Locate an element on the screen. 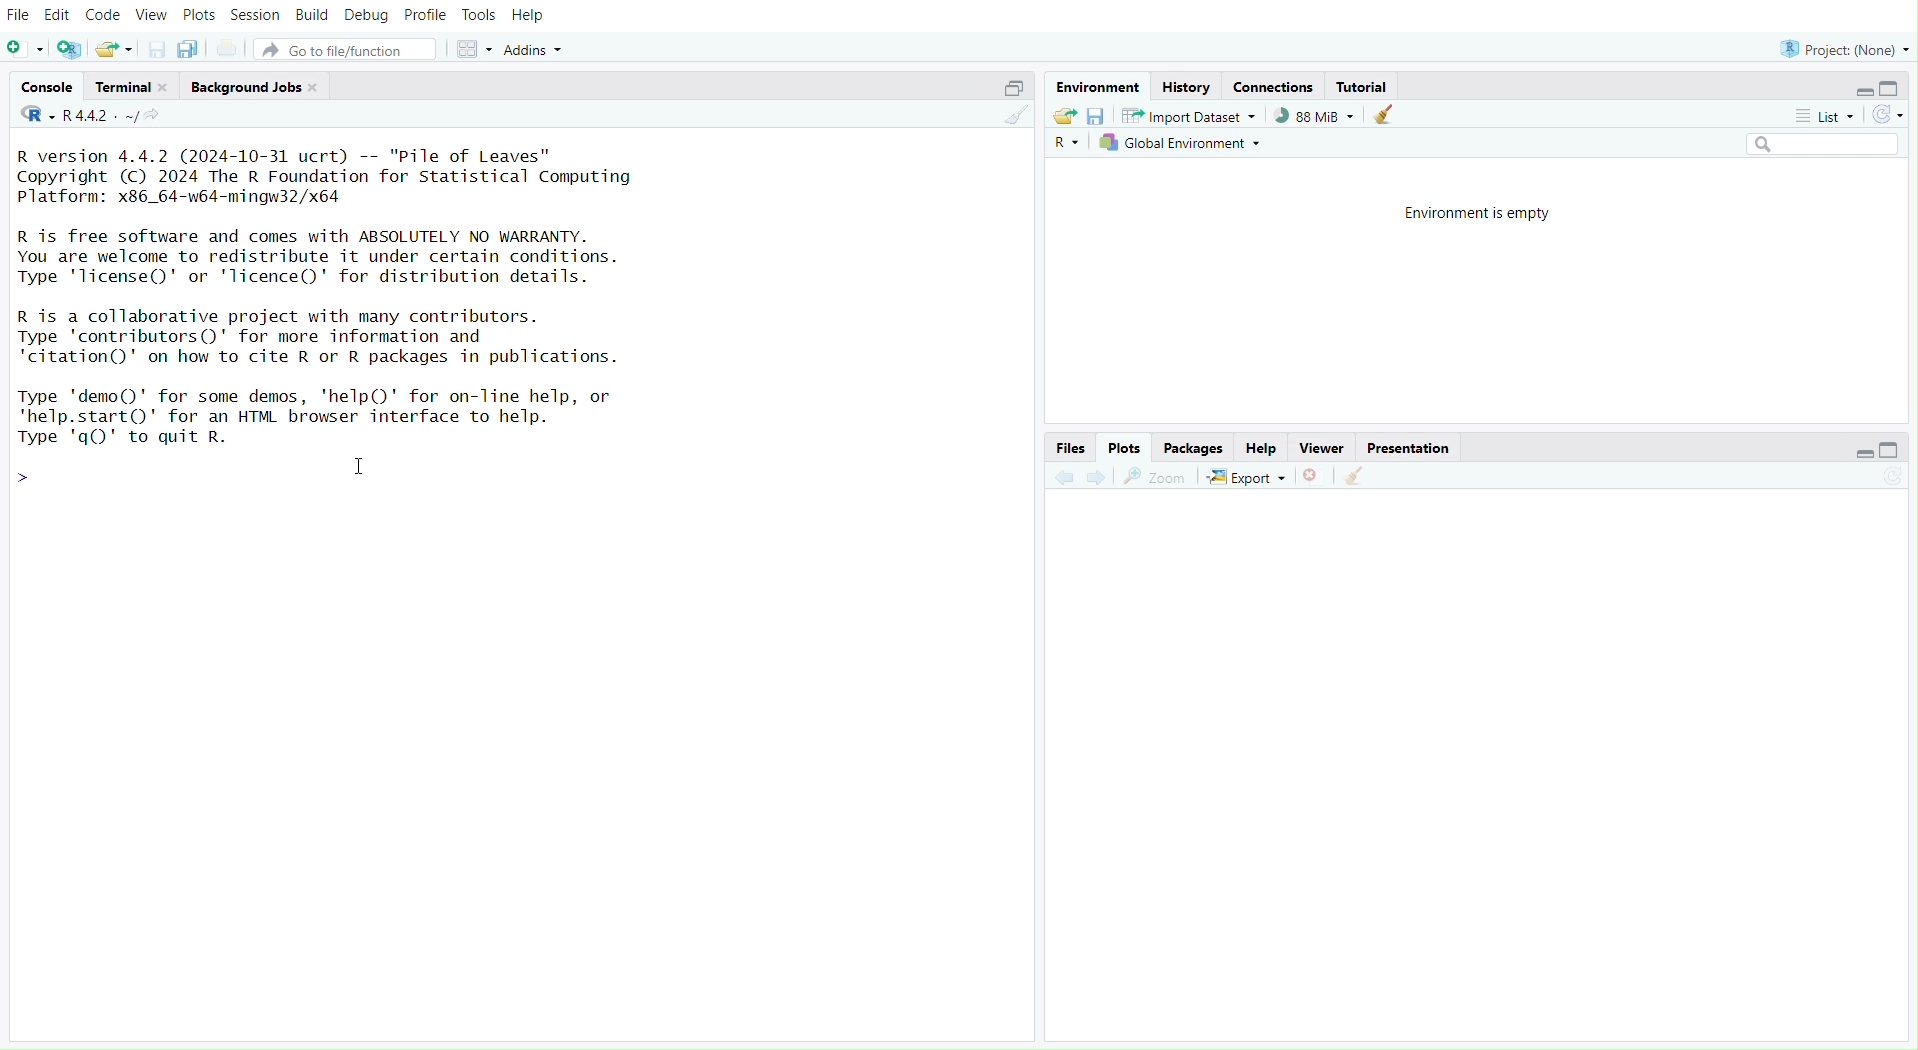  Clear console (Ctrl +L) is located at coordinates (1389, 114).